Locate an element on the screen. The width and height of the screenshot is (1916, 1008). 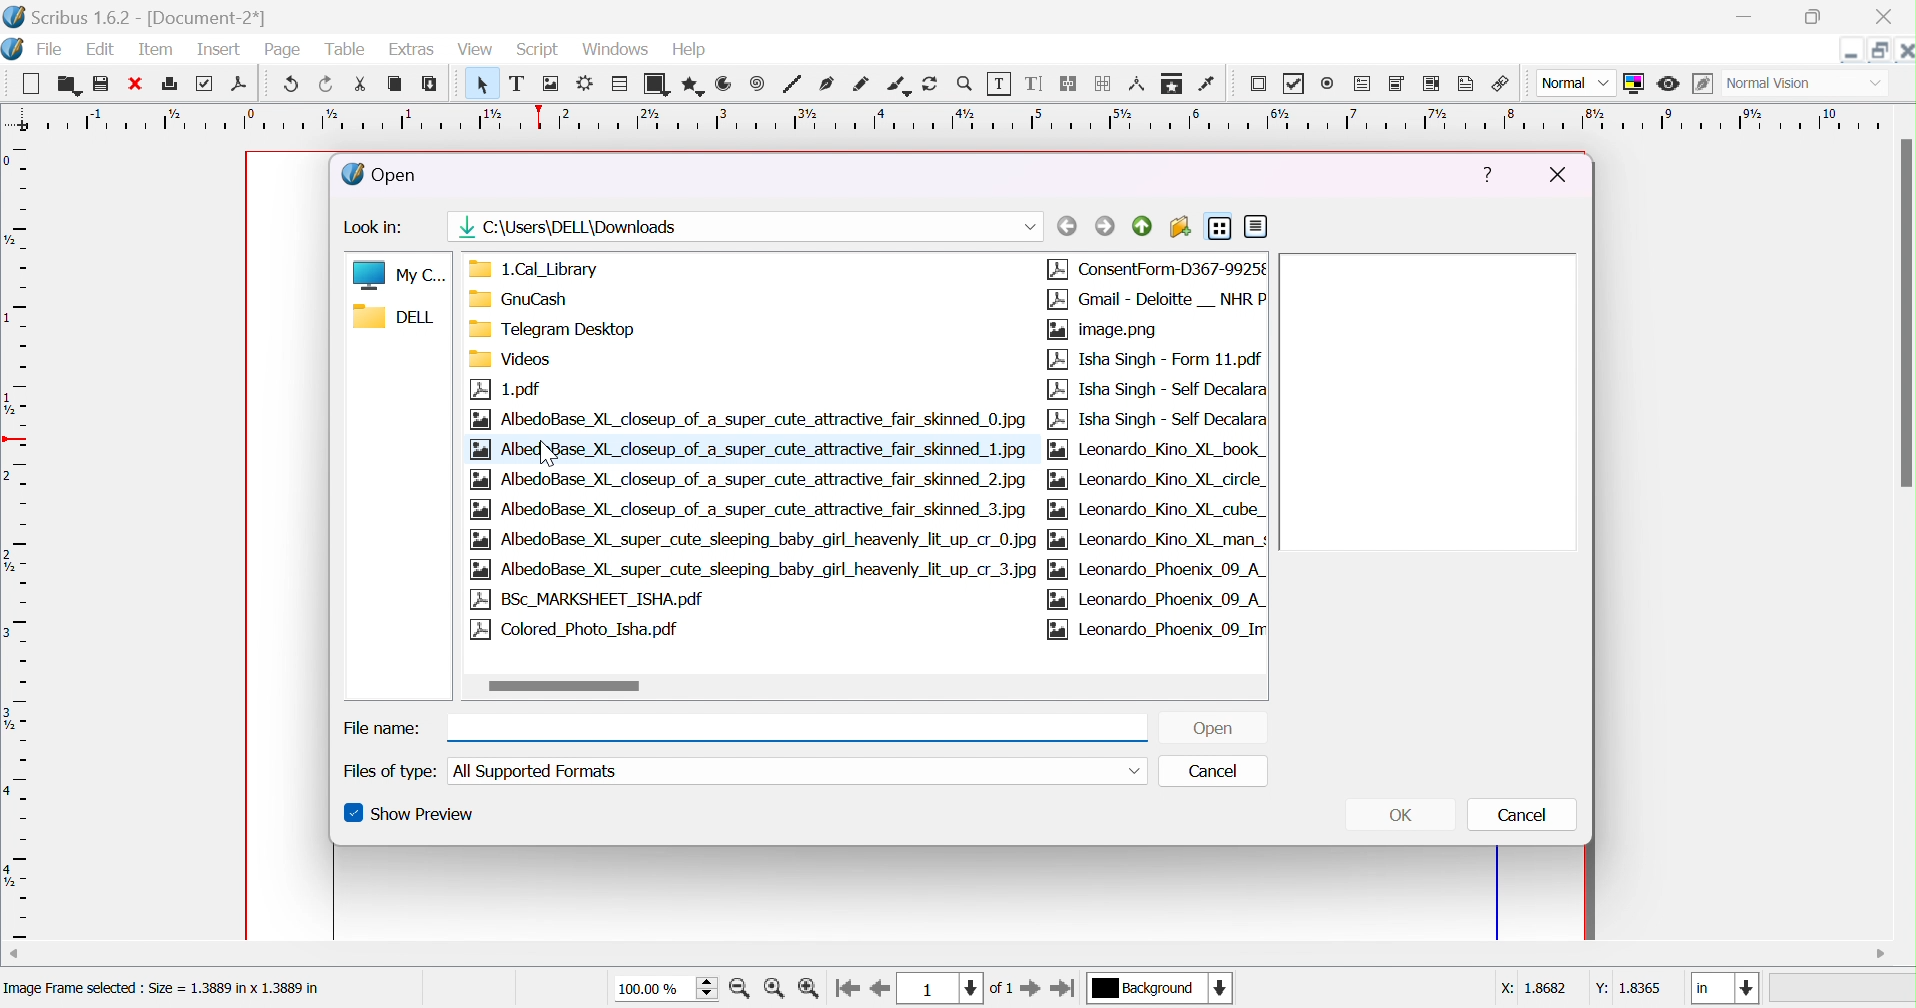
windows is located at coordinates (615, 51).